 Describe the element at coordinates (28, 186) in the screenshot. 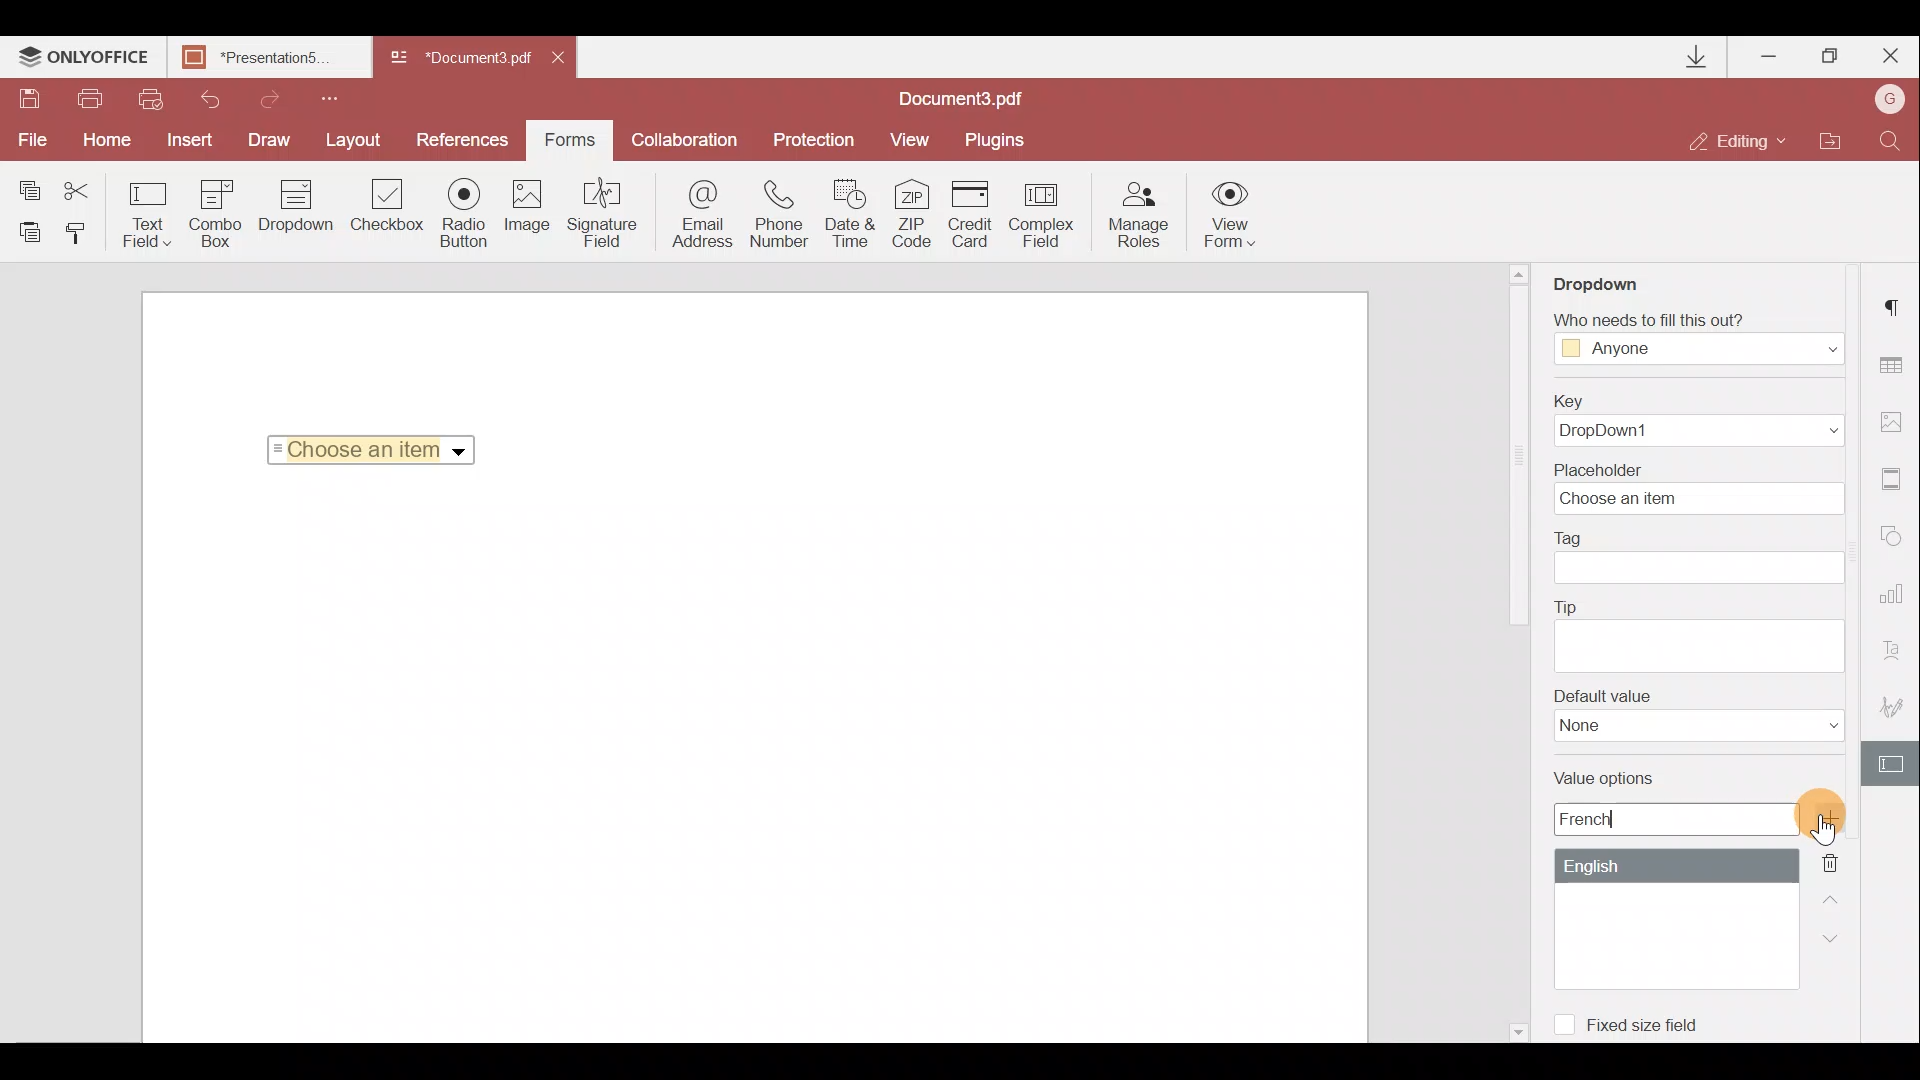

I see `Copy` at that location.